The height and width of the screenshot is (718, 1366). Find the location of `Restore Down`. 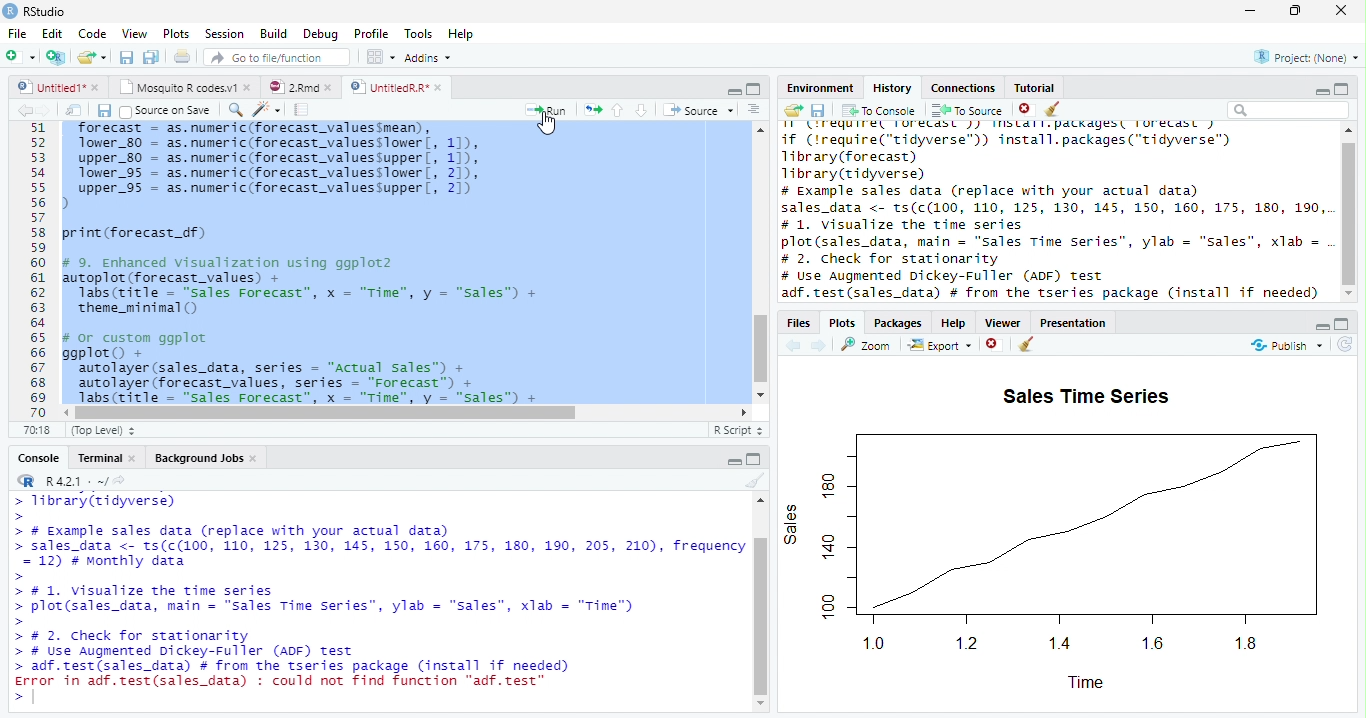

Restore Down is located at coordinates (1296, 12).